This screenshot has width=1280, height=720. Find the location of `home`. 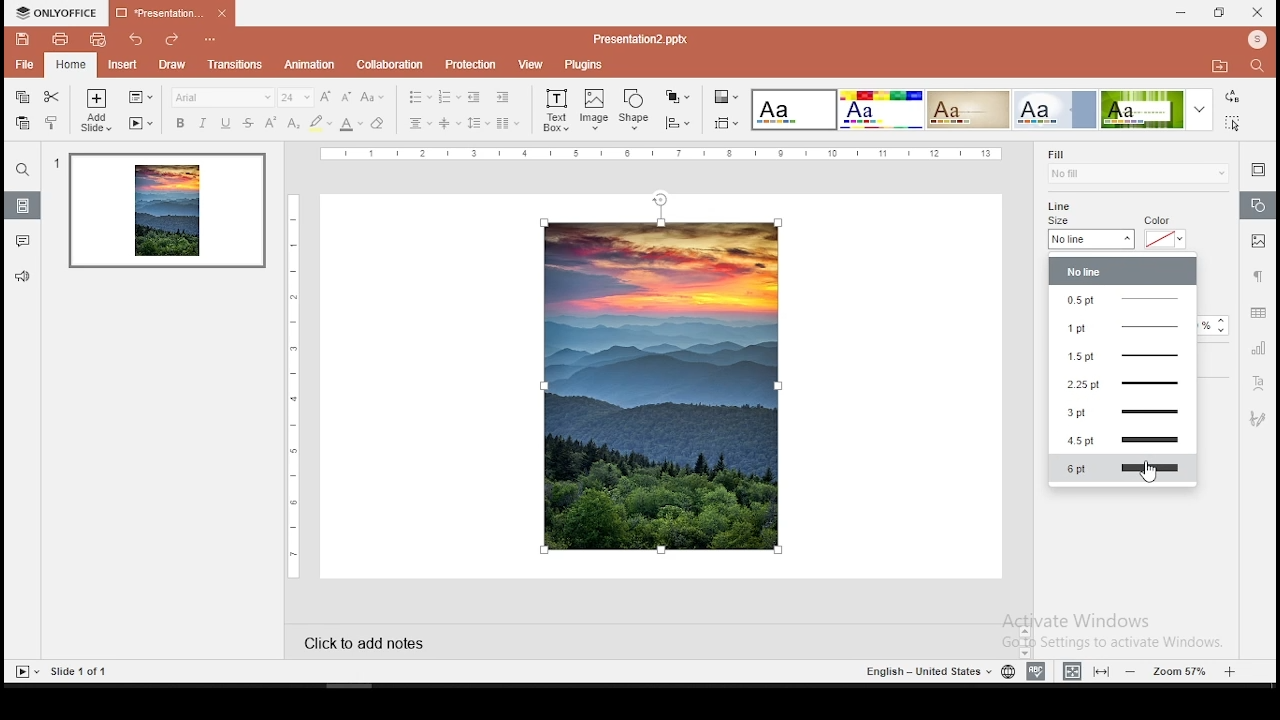

home is located at coordinates (69, 65).